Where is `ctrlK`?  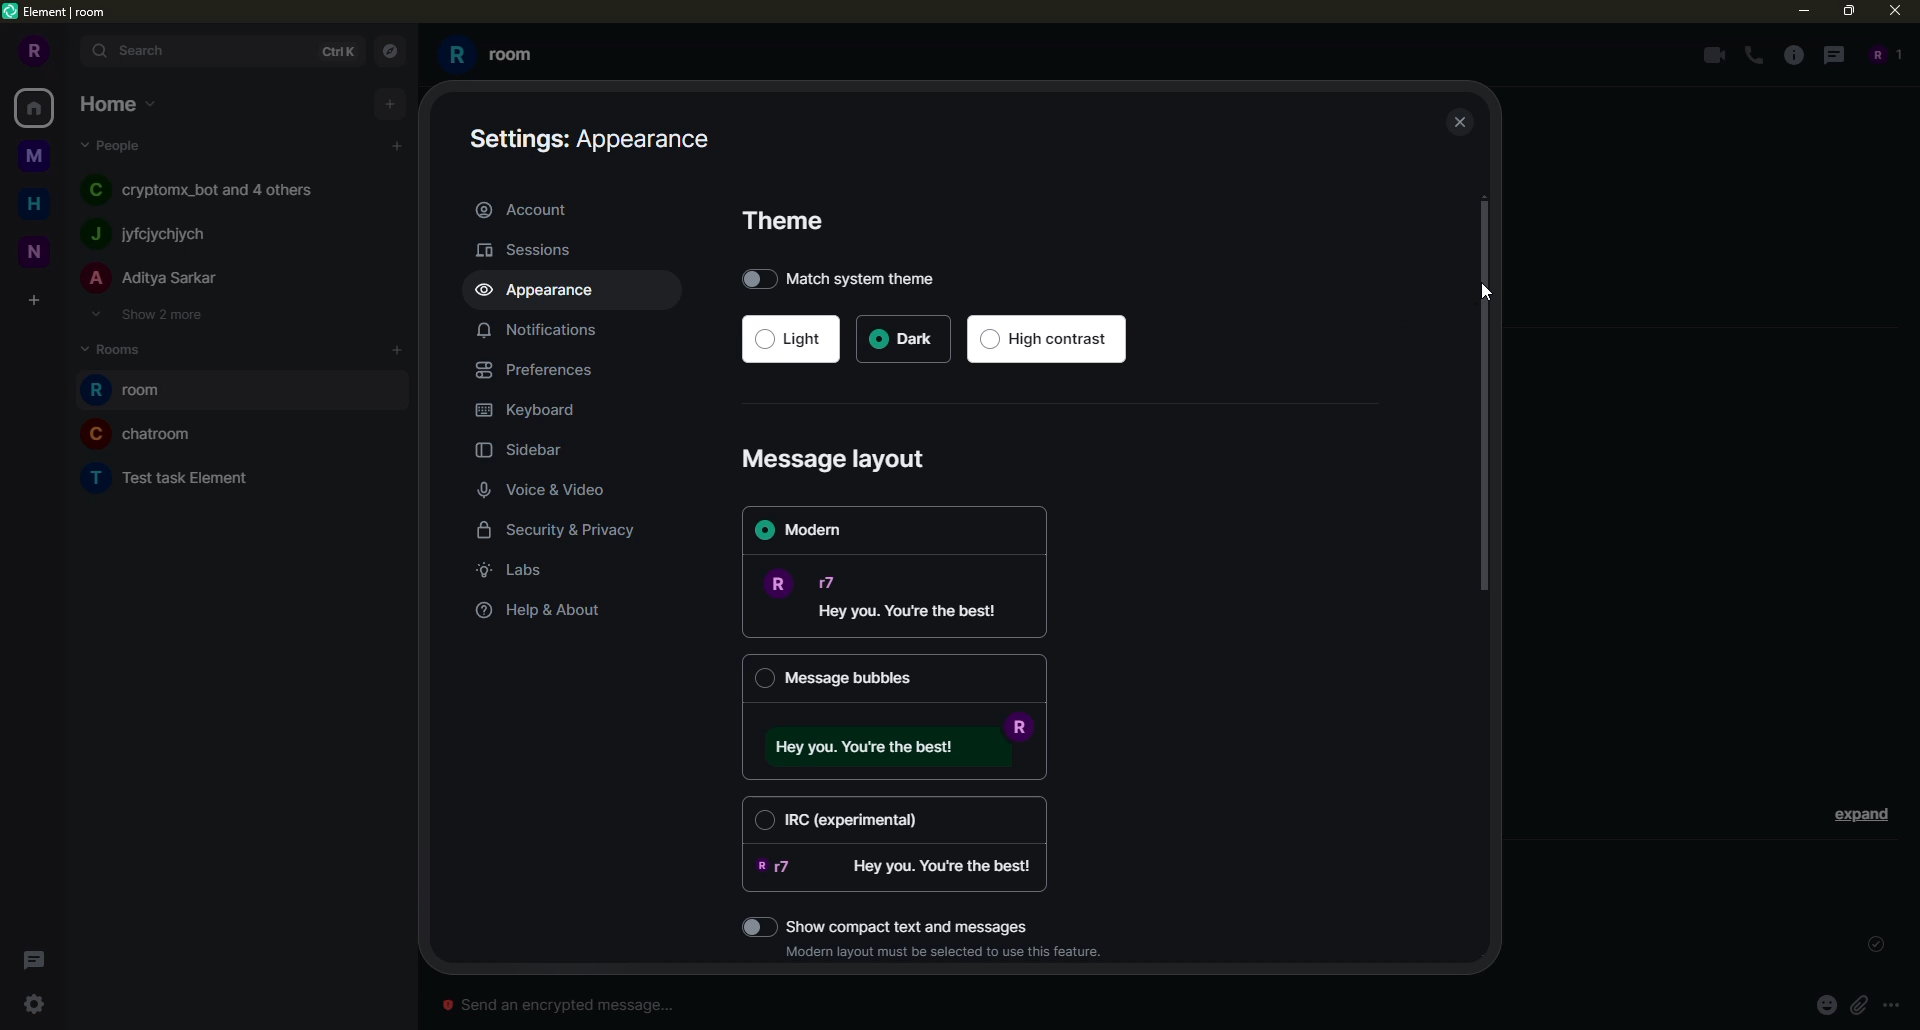 ctrlK is located at coordinates (334, 49).